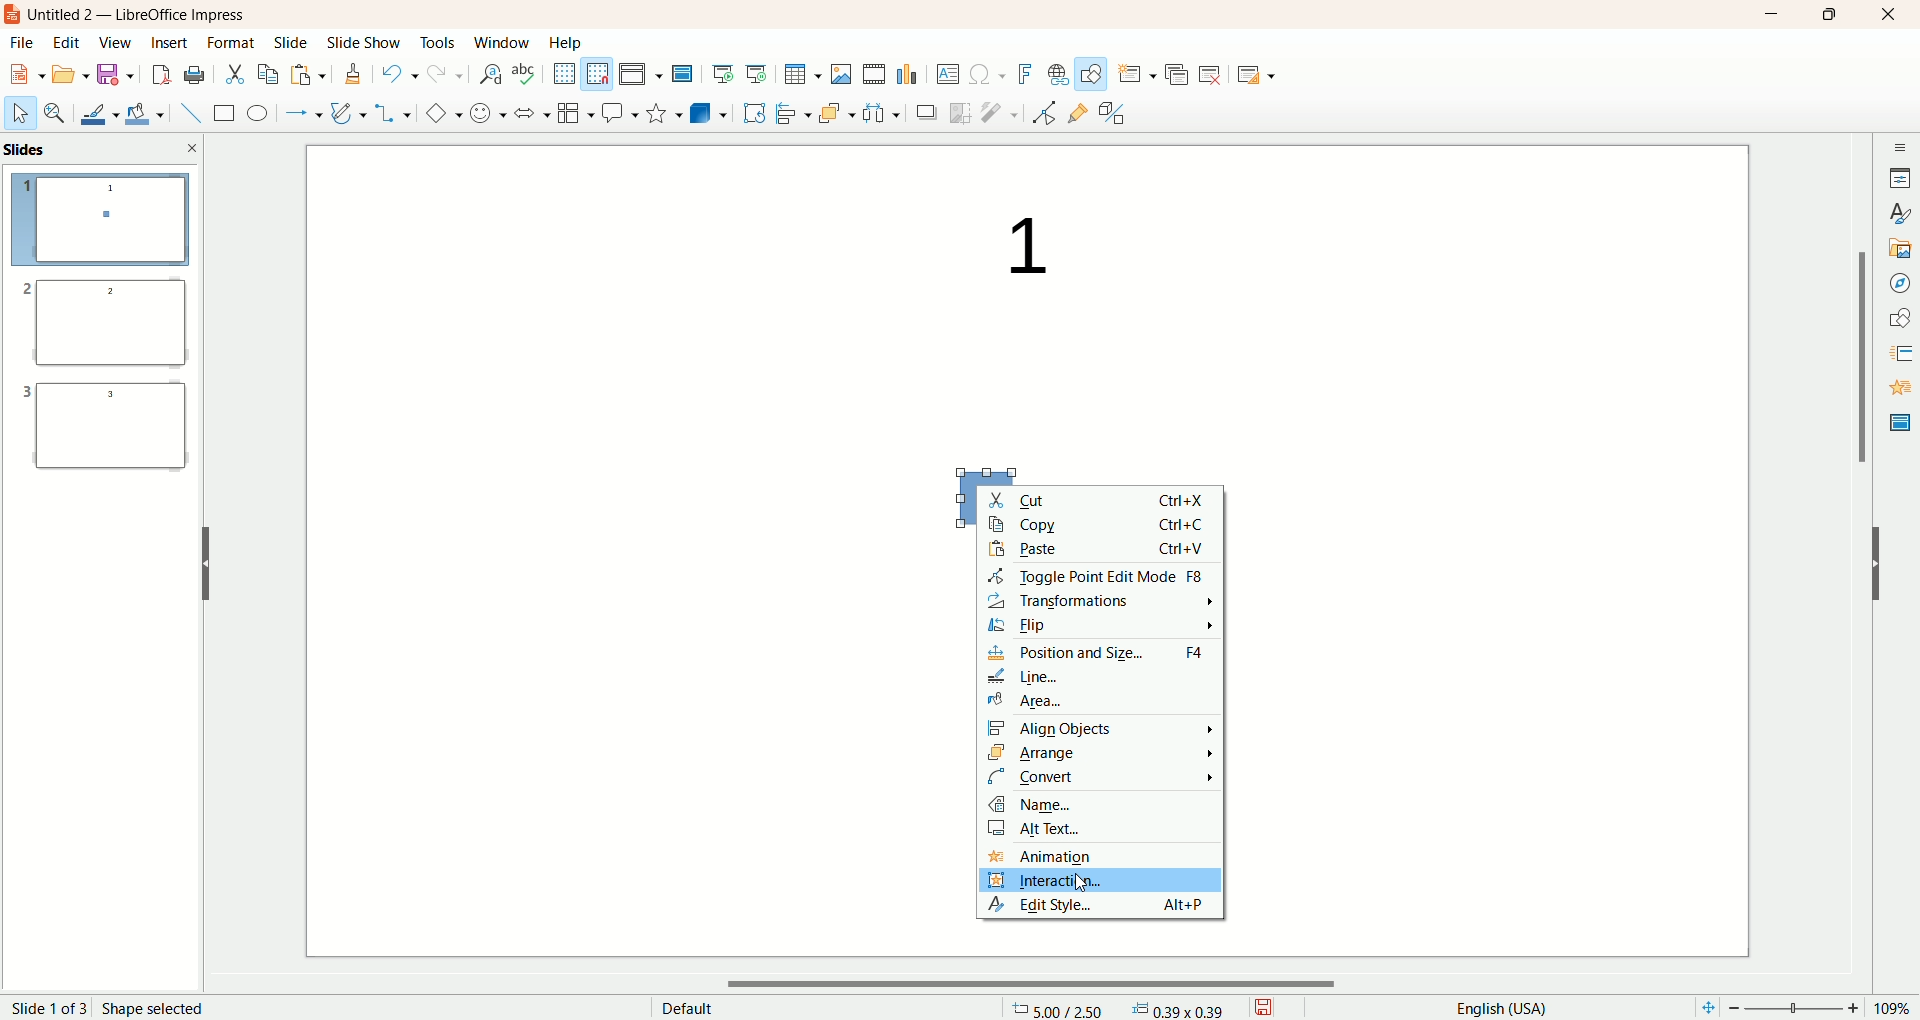 This screenshot has height=1020, width=1920. I want to click on view, so click(112, 44).